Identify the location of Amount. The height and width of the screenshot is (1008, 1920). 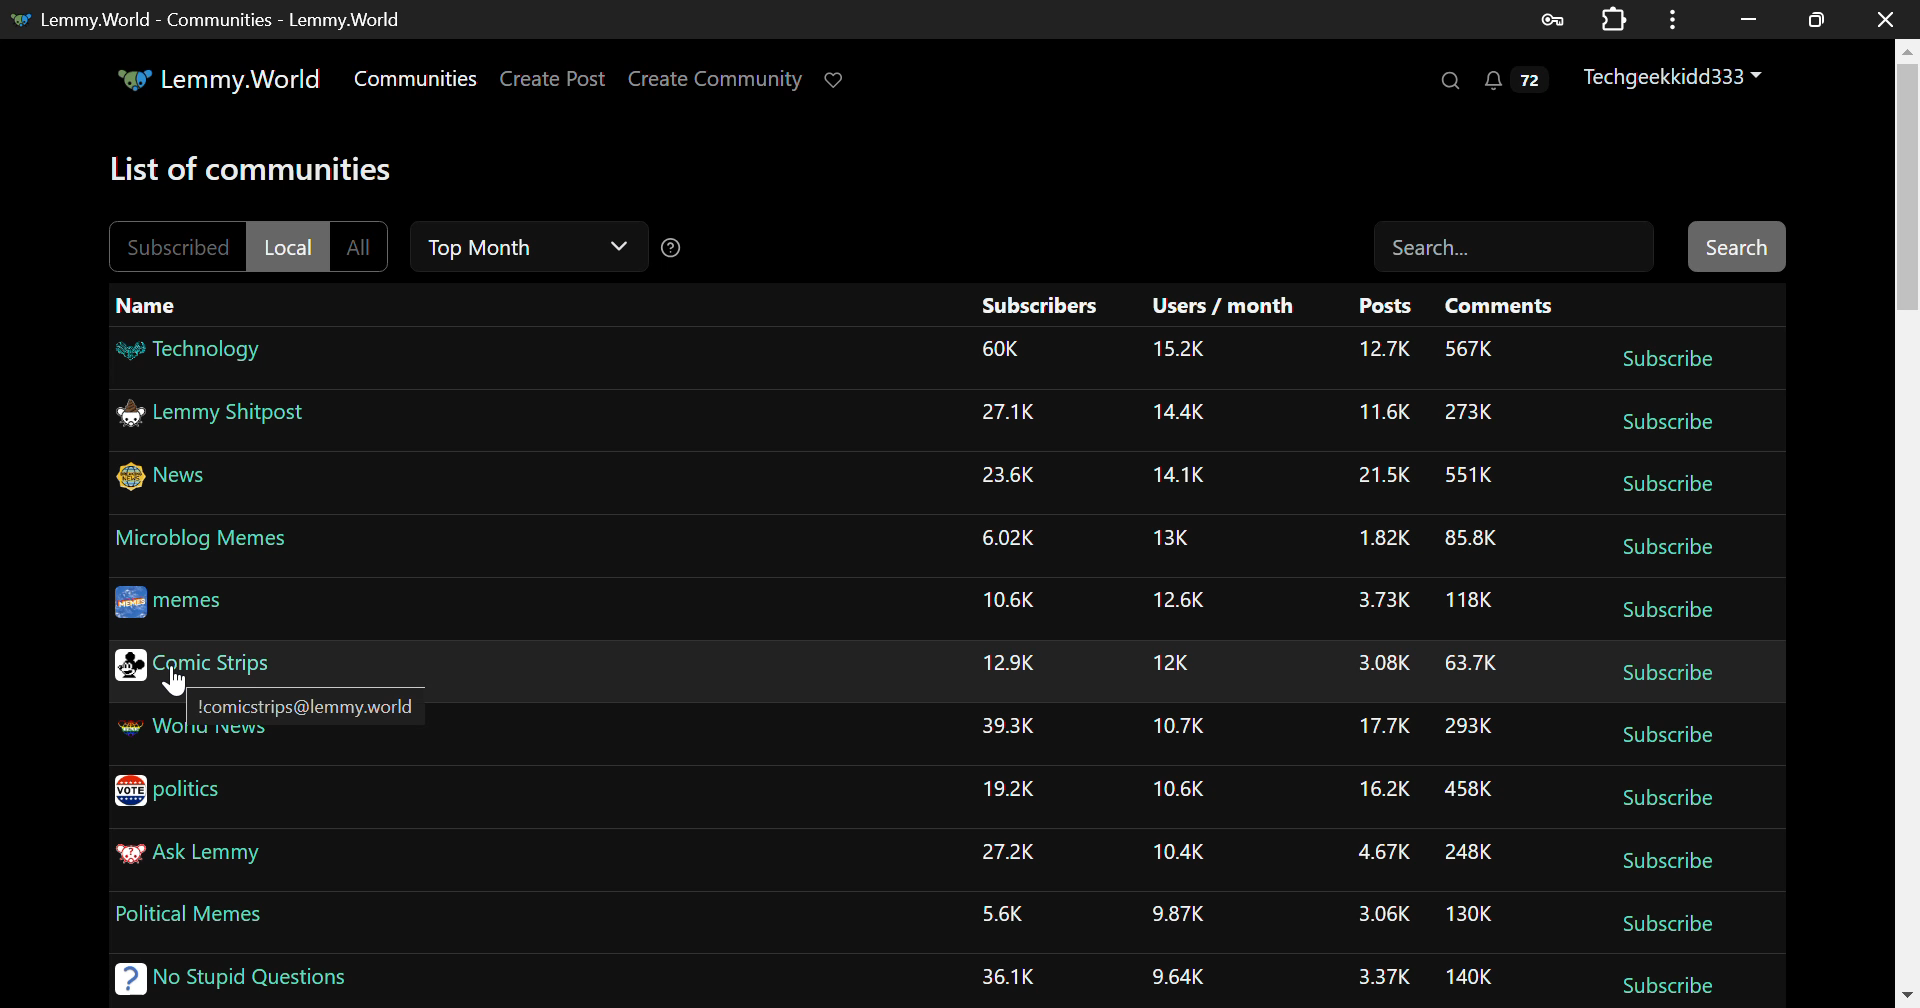
(1180, 976).